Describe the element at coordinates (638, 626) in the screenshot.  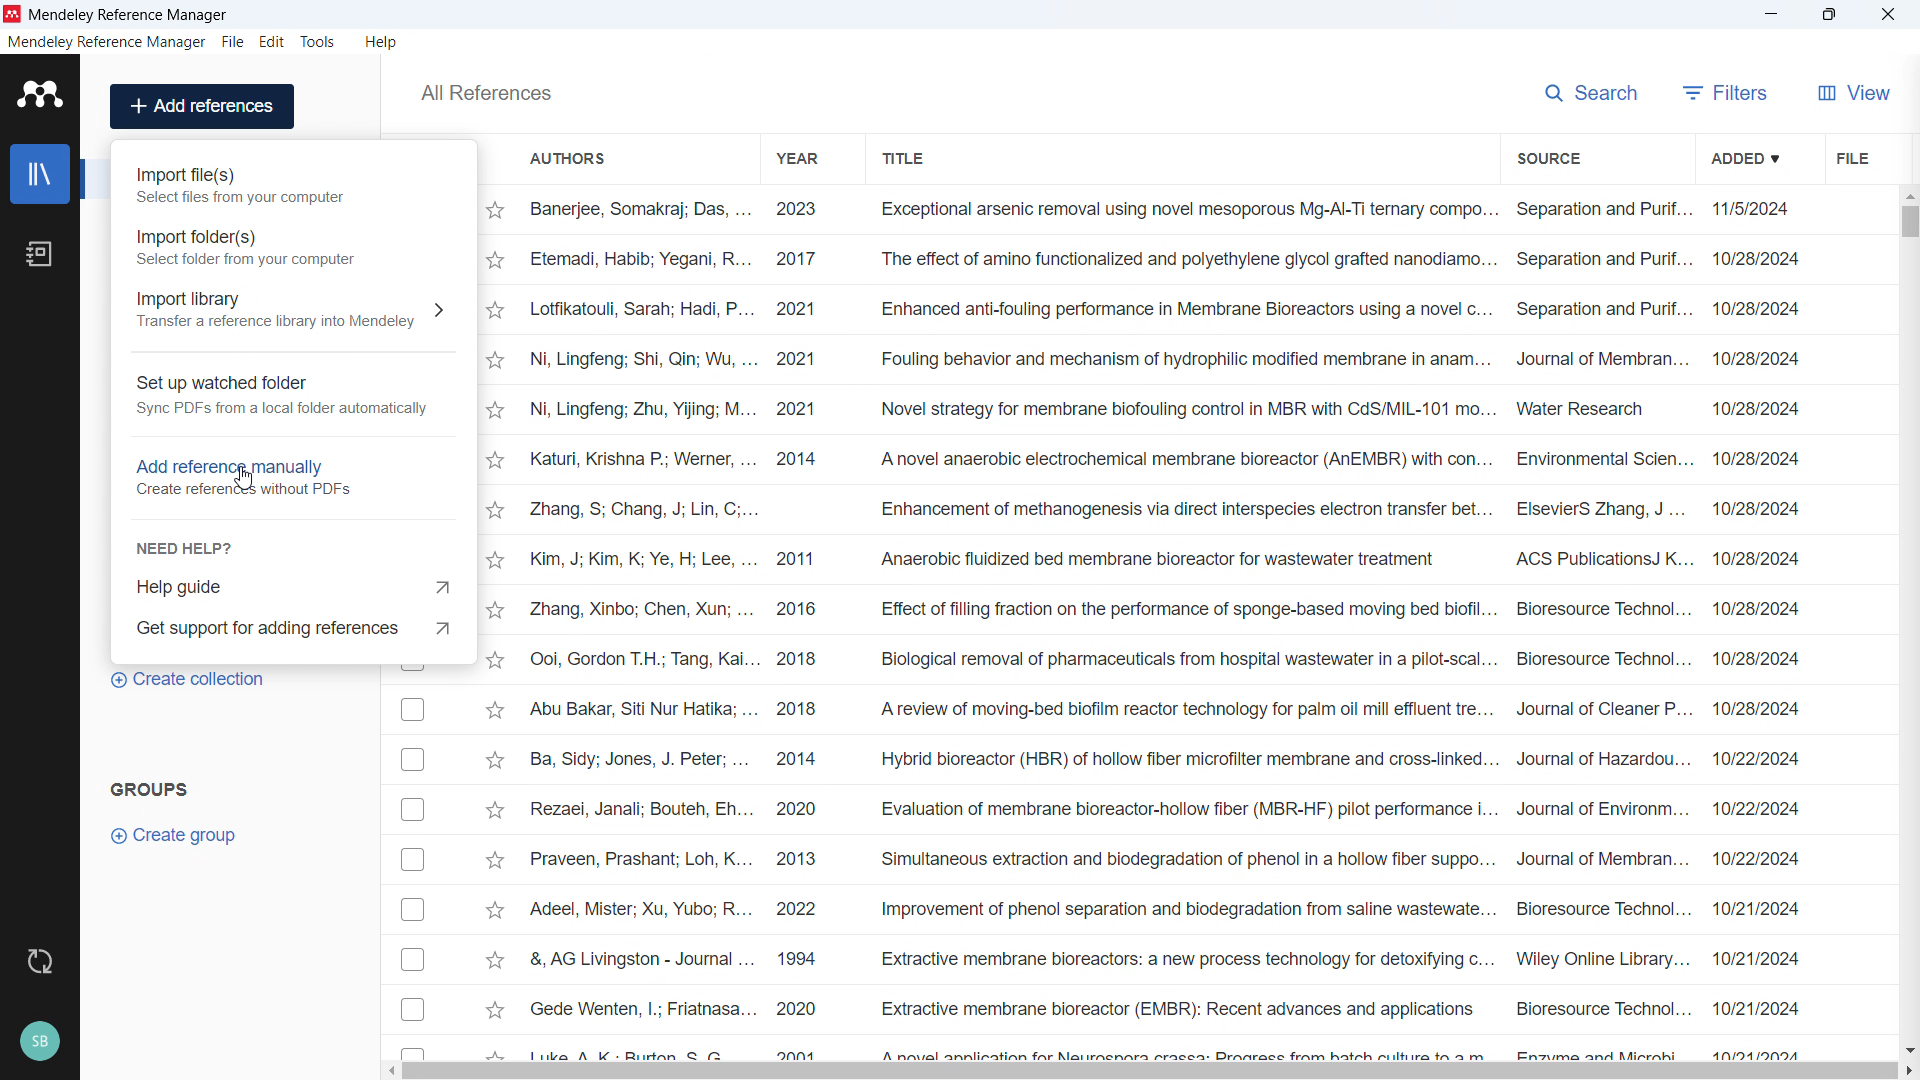
I see `Authors of individual entries ` at that location.